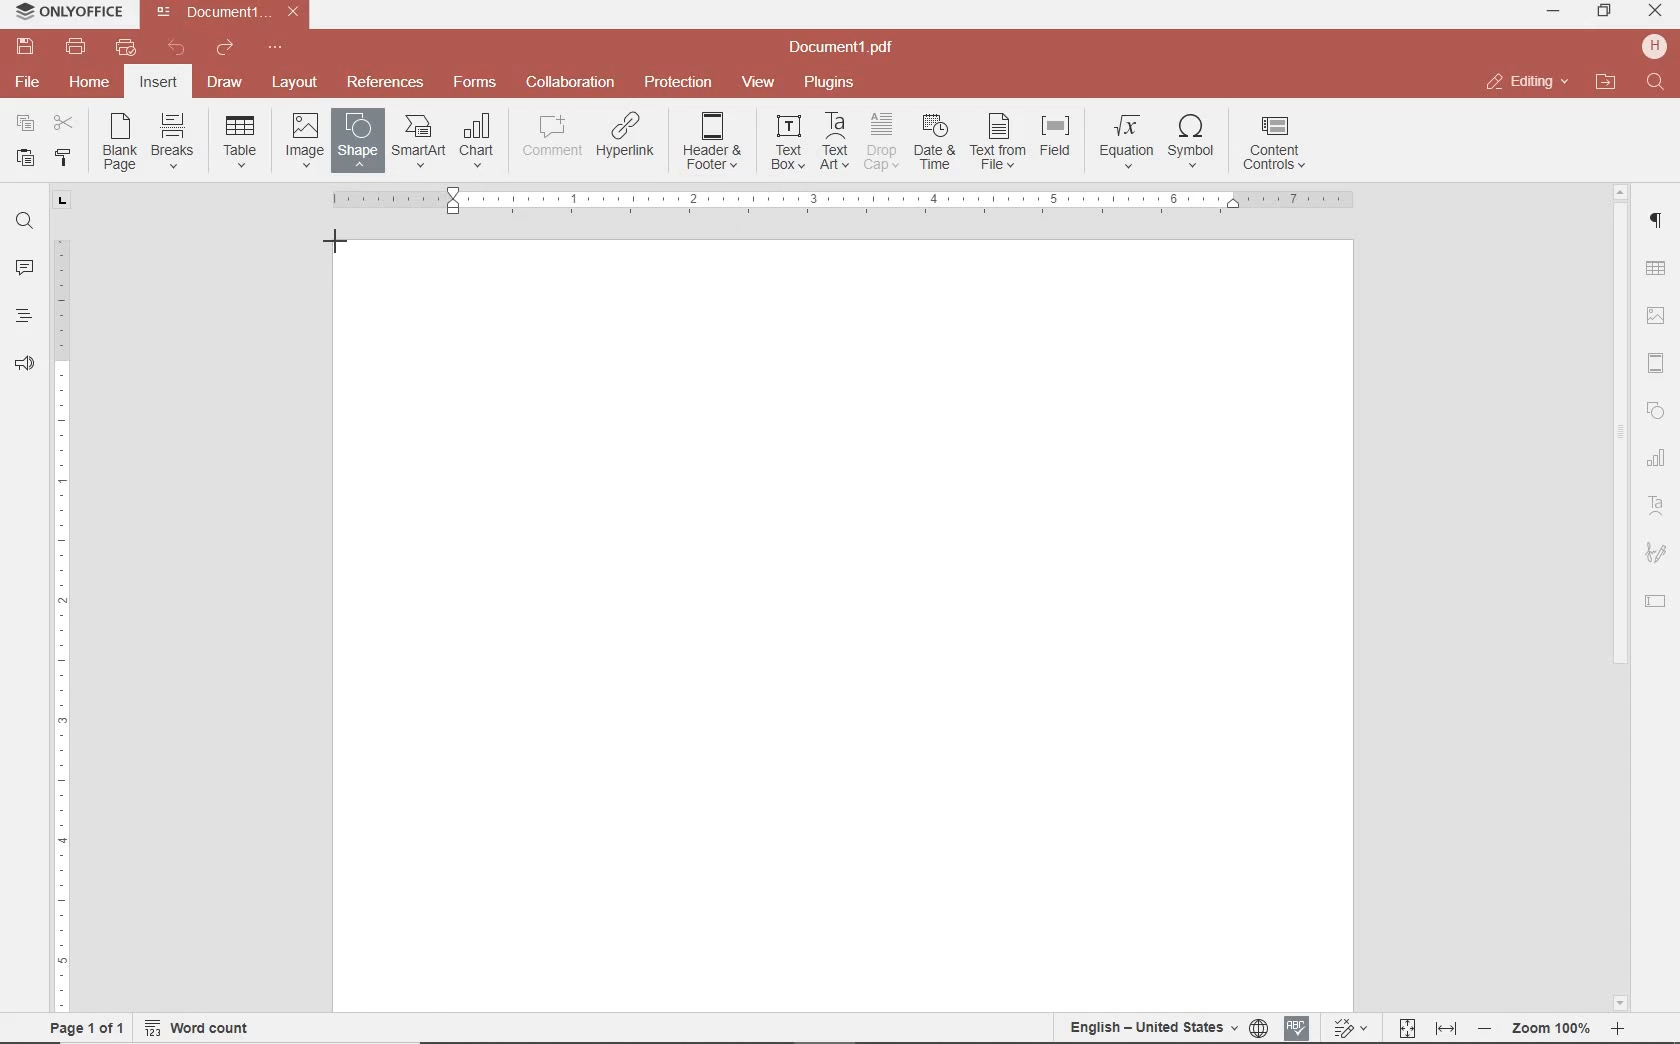 This screenshot has height=1044, width=1680. Describe the element at coordinates (23, 47) in the screenshot. I see `save` at that location.